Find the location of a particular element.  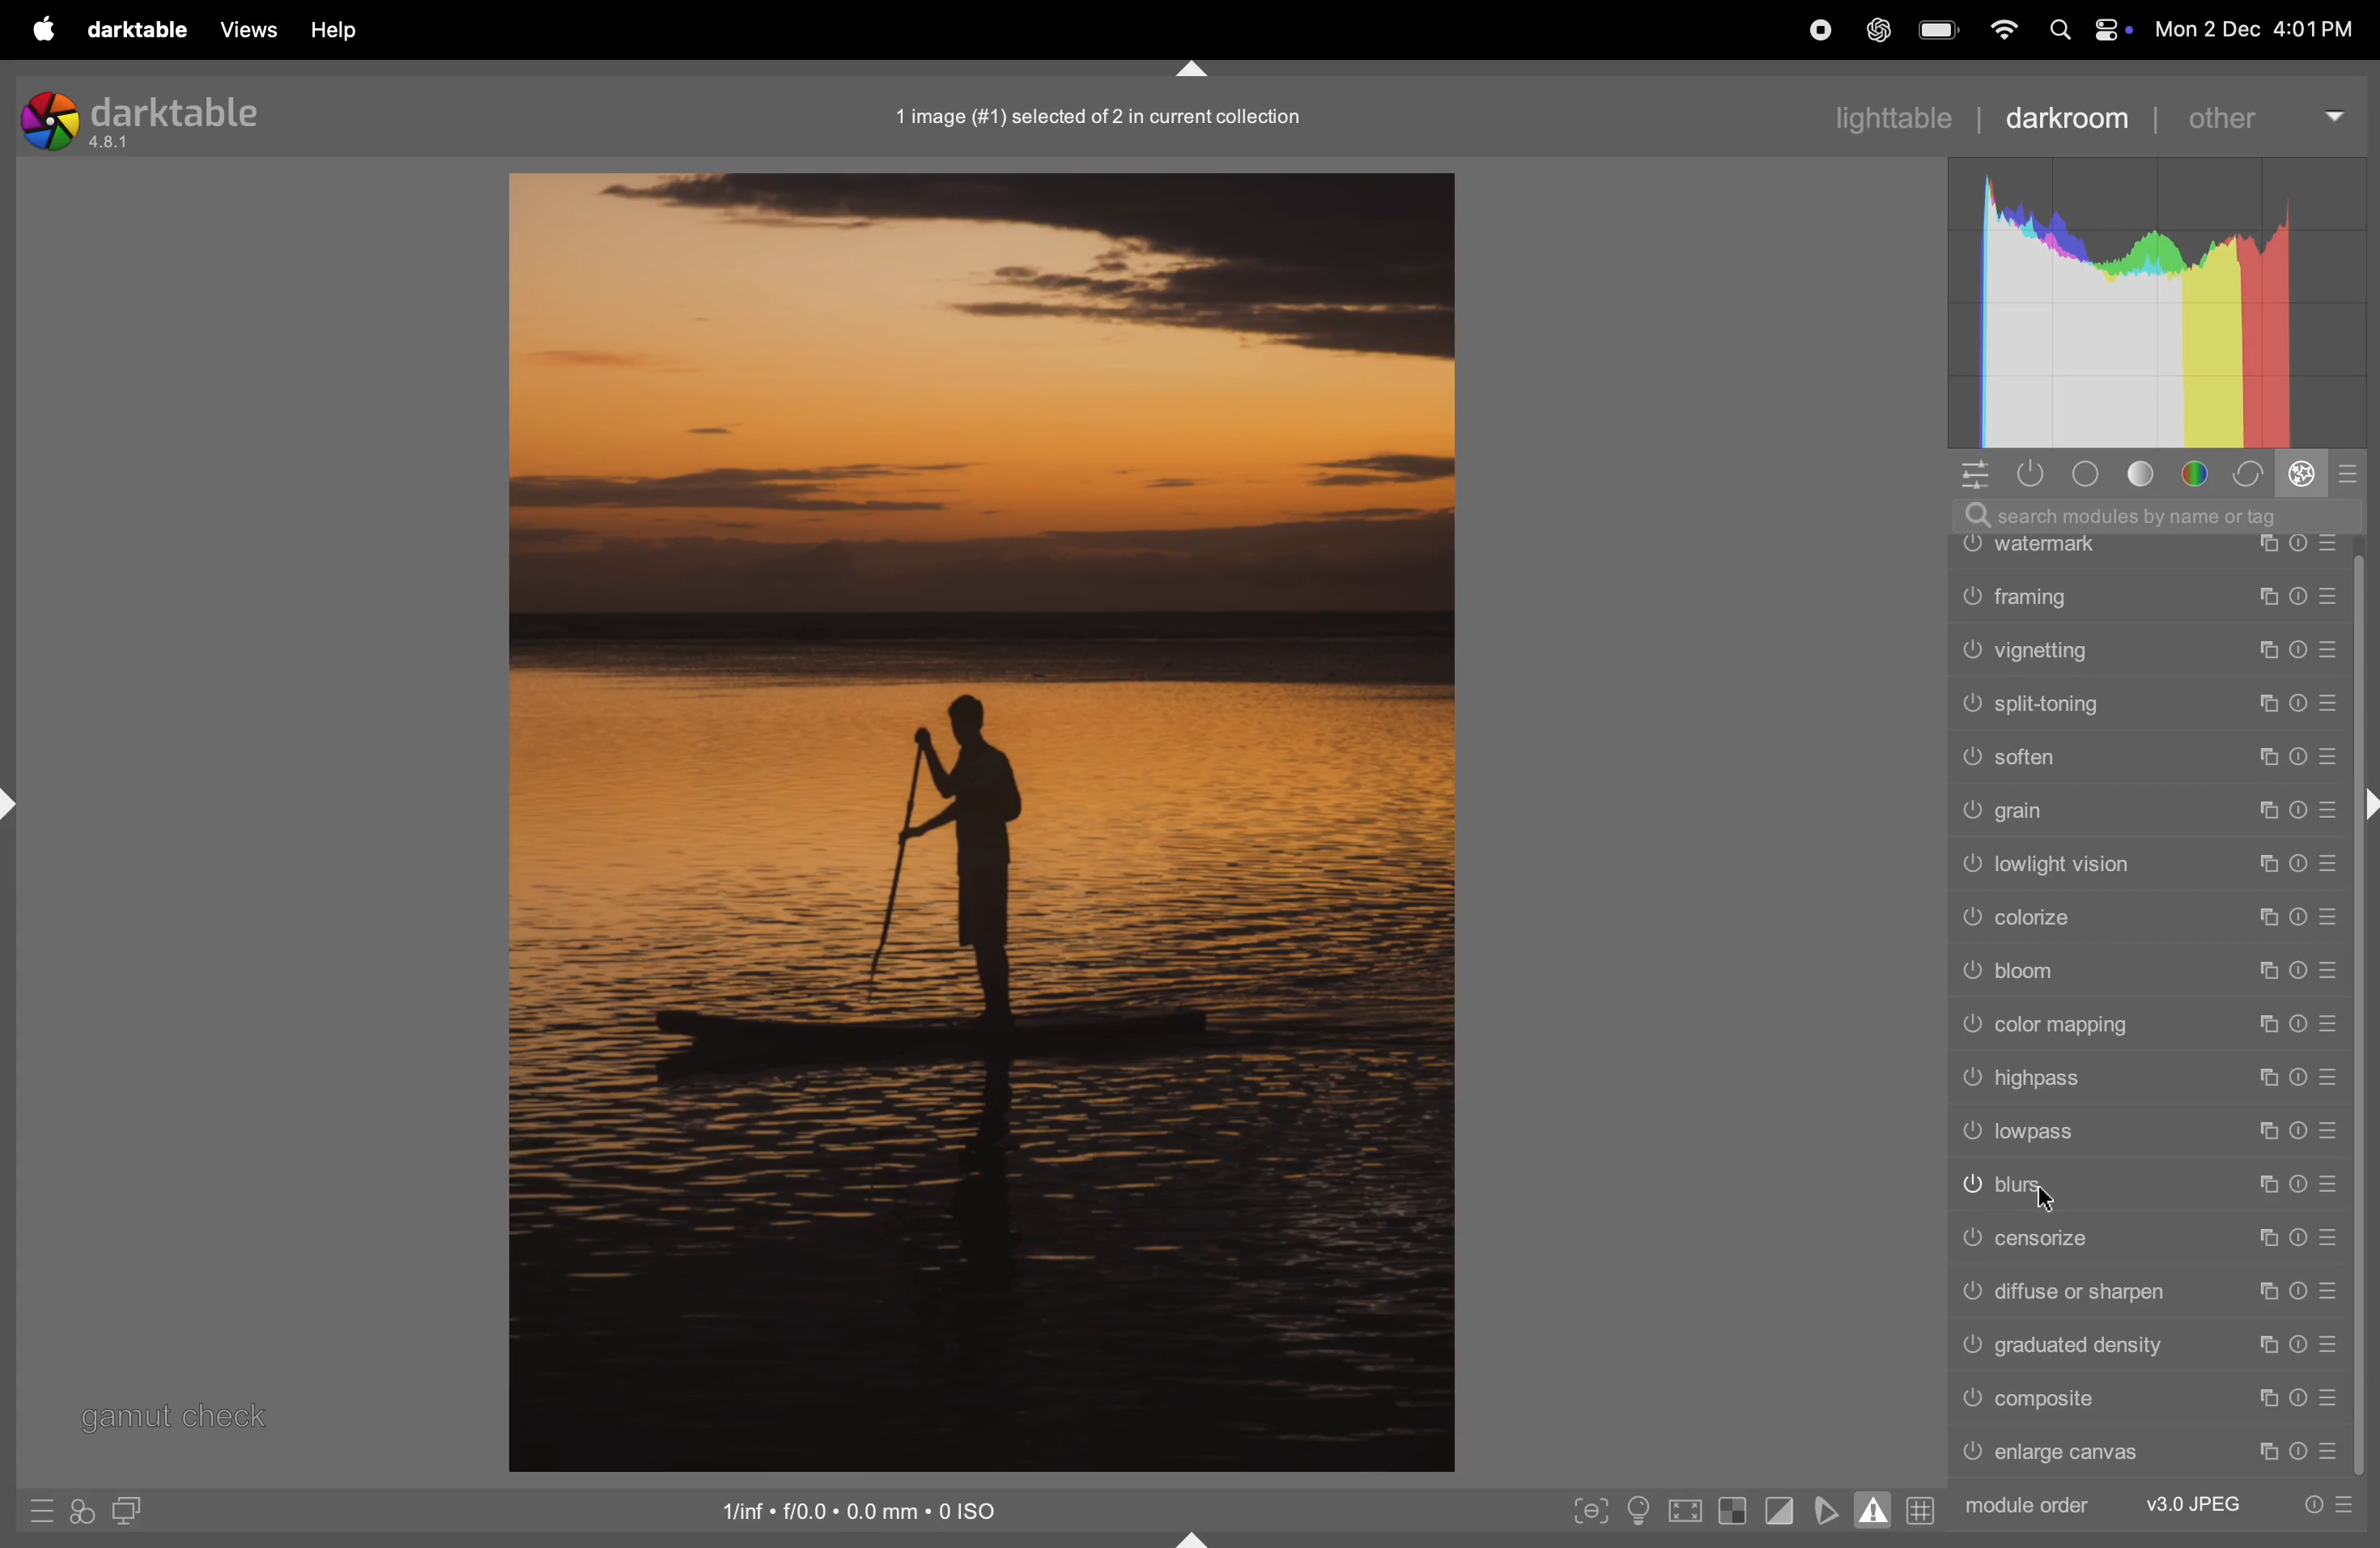

module order is located at coordinates (2024, 1506).